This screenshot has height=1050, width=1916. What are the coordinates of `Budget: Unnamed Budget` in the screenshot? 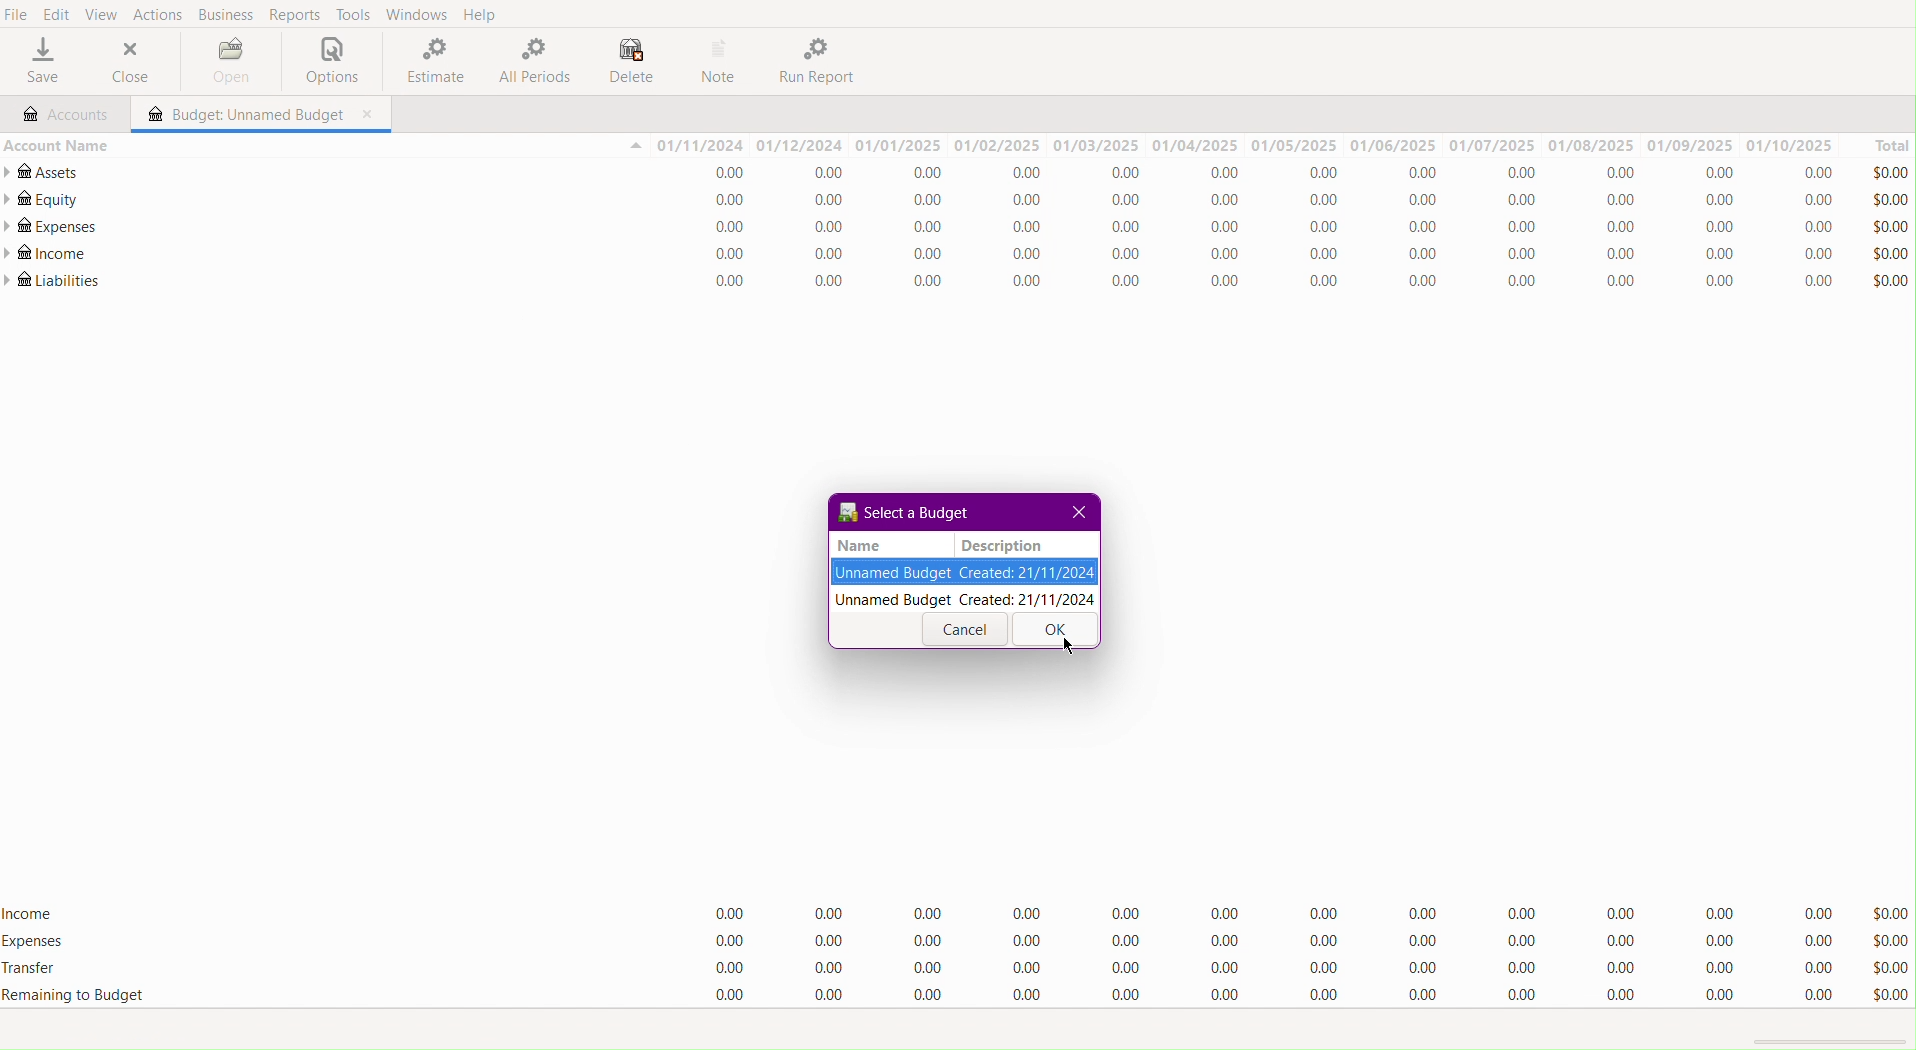 It's located at (241, 115).